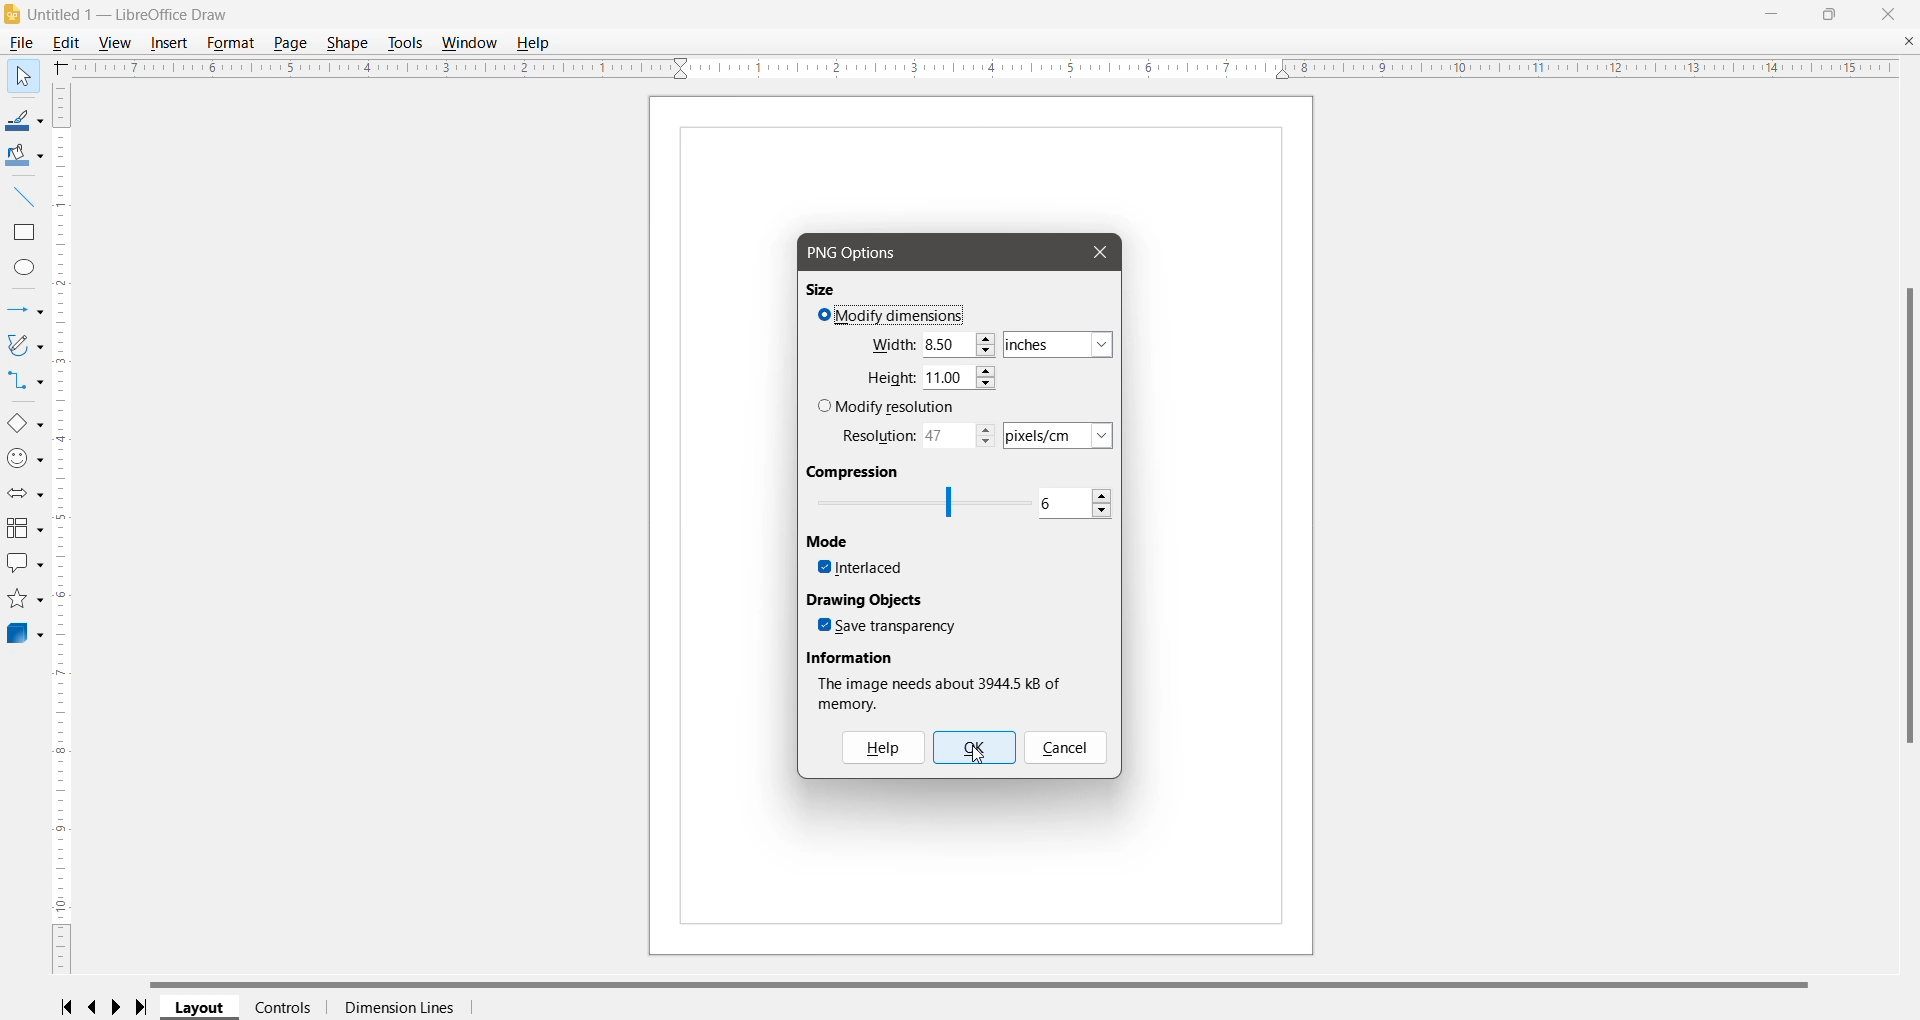 The image size is (1920, 1020). I want to click on Scroll to next page, so click(121, 1007).